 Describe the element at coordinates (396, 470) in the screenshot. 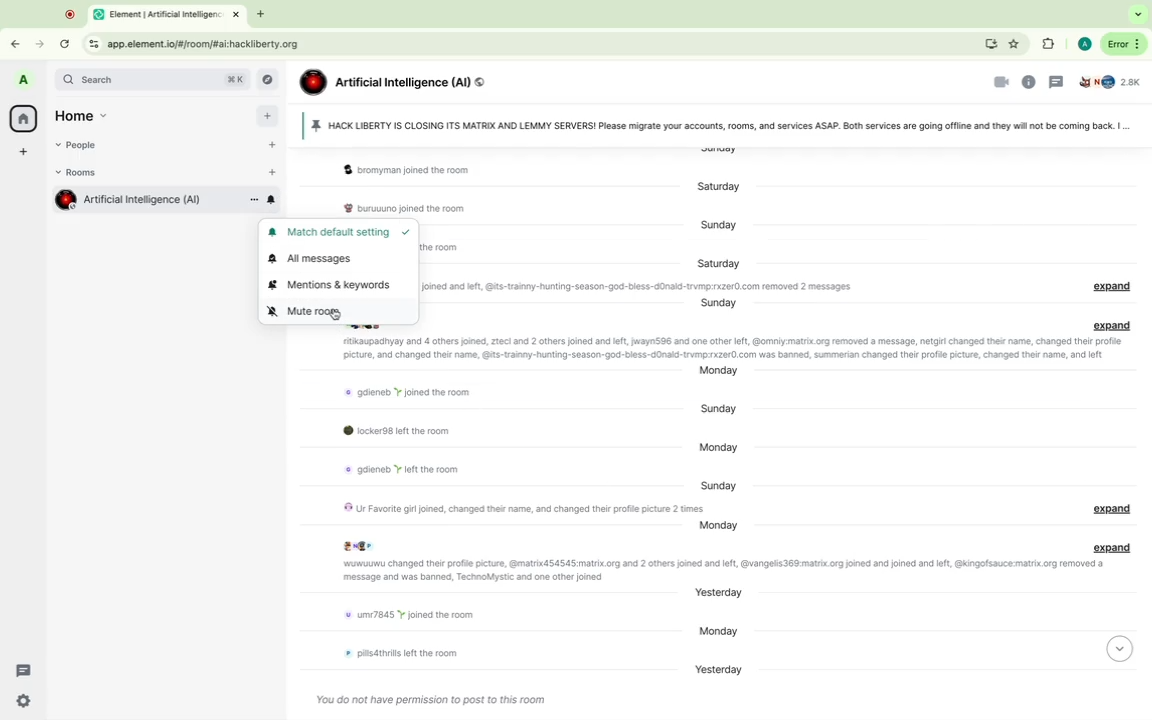

I see `Message` at that location.